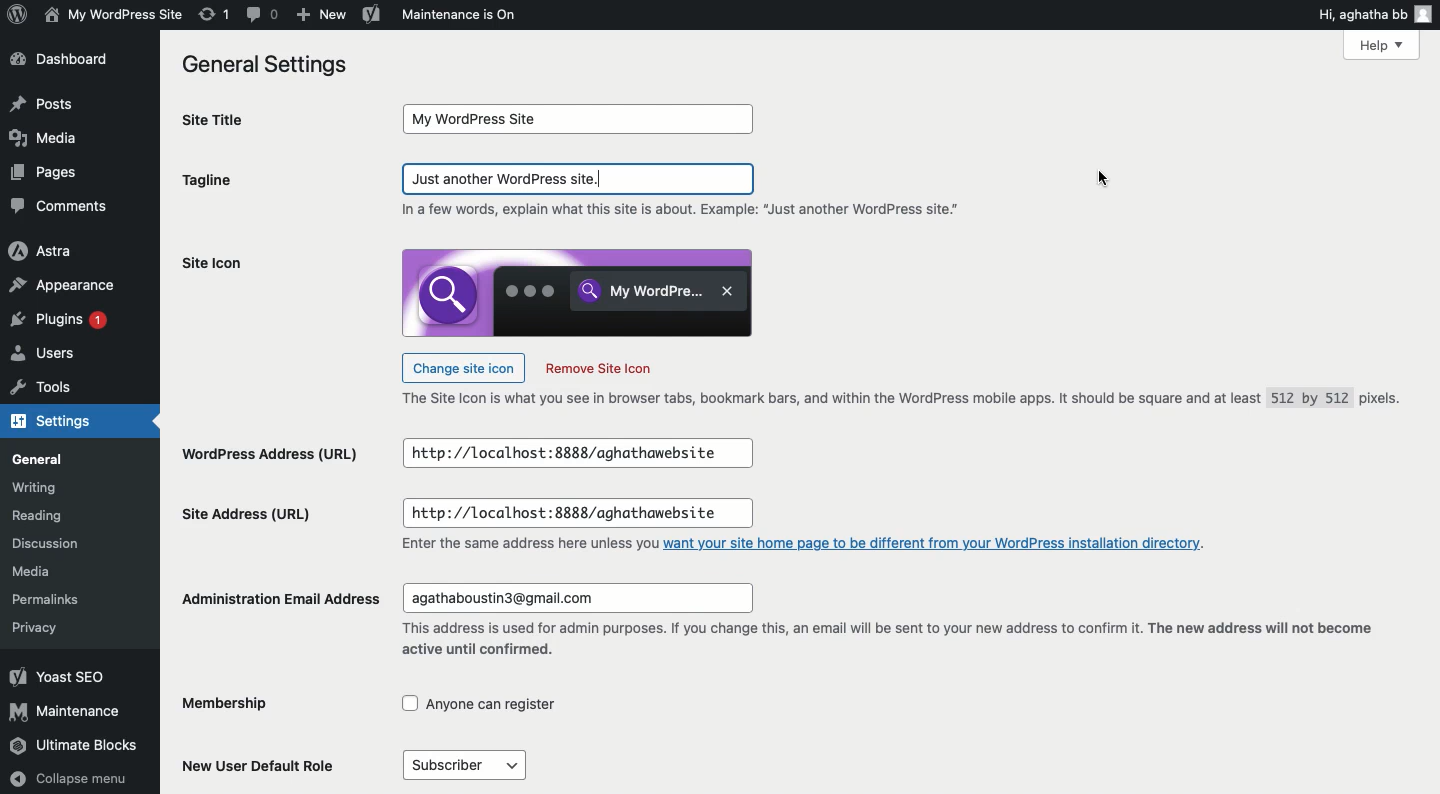 This screenshot has height=794, width=1440. Describe the element at coordinates (71, 779) in the screenshot. I see `Collapse menu` at that location.